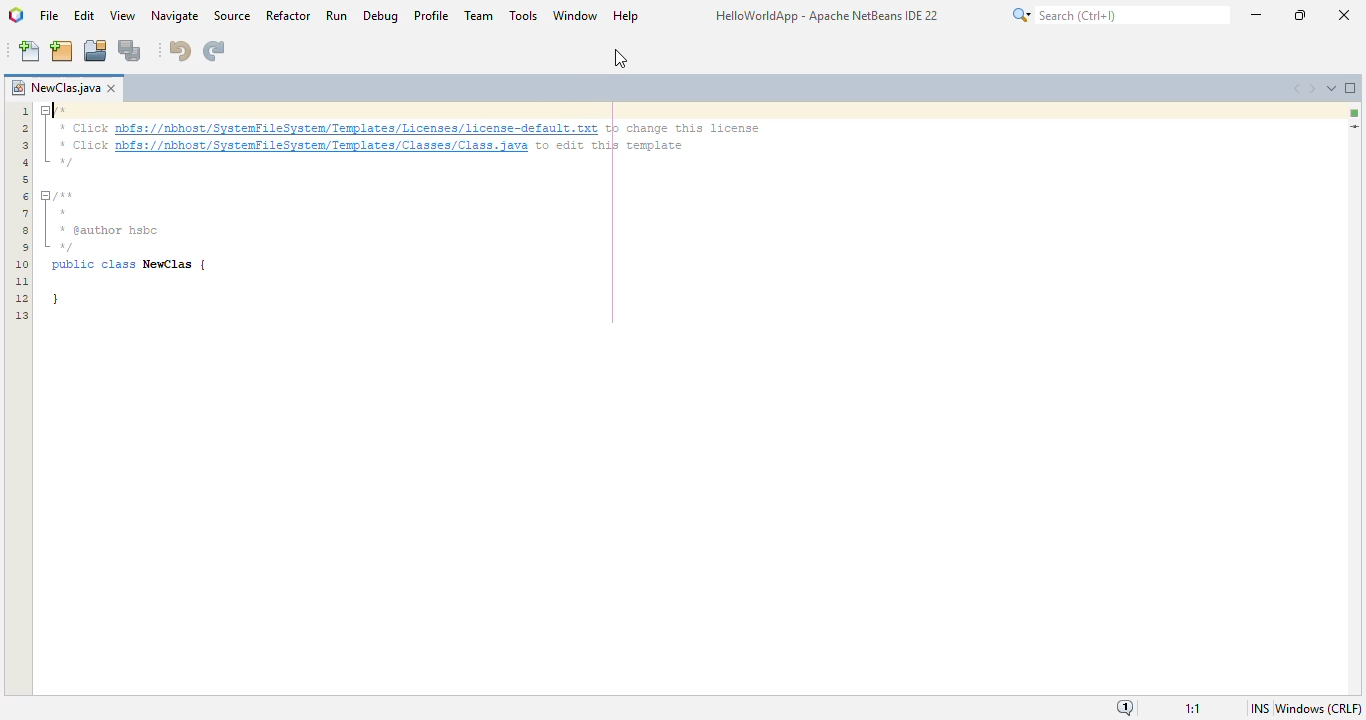  I want to click on undo, so click(180, 51).